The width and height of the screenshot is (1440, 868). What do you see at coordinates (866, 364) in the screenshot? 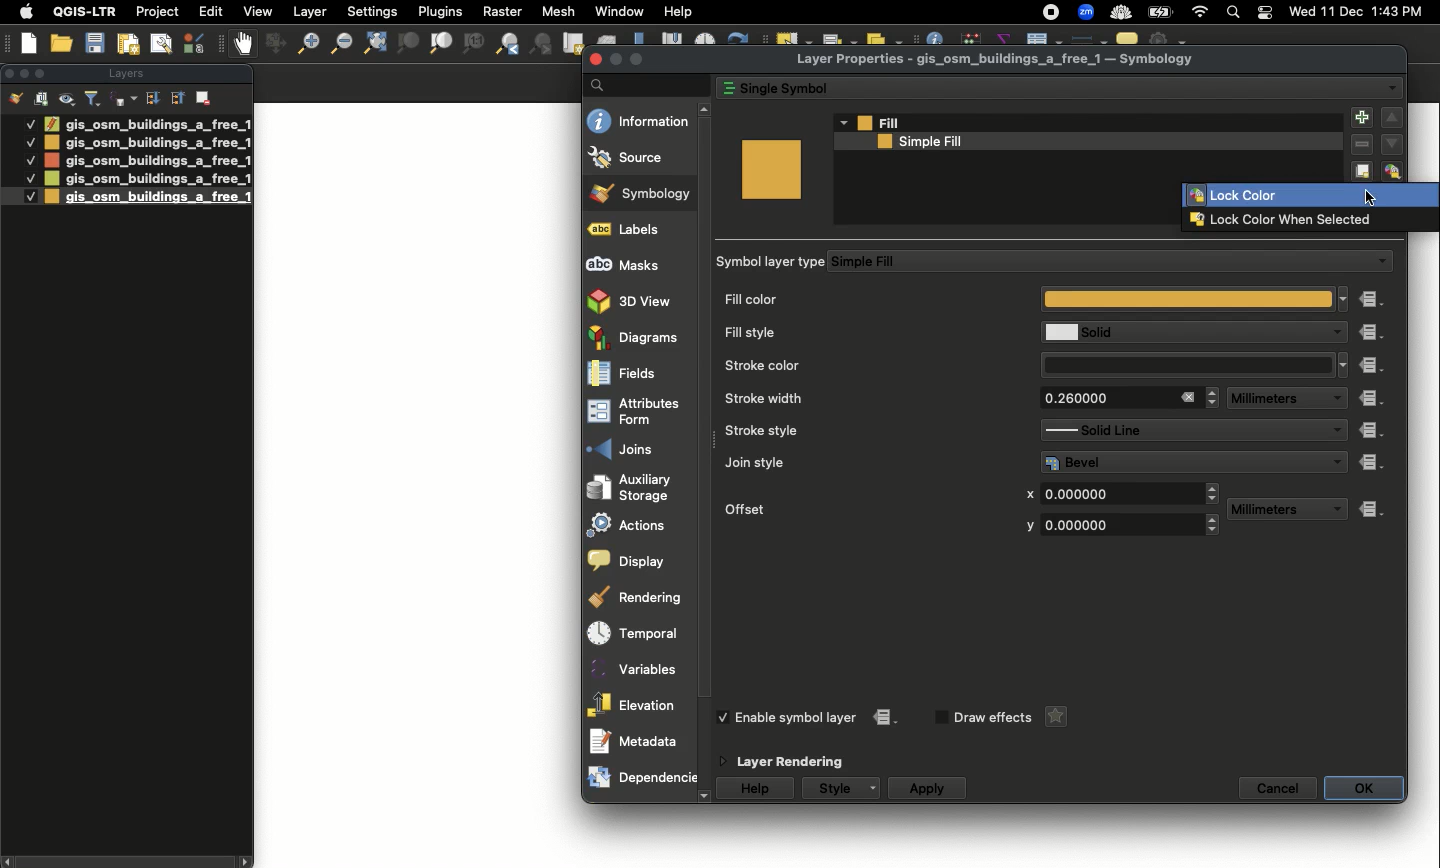
I see `Stroke color` at bounding box center [866, 364].